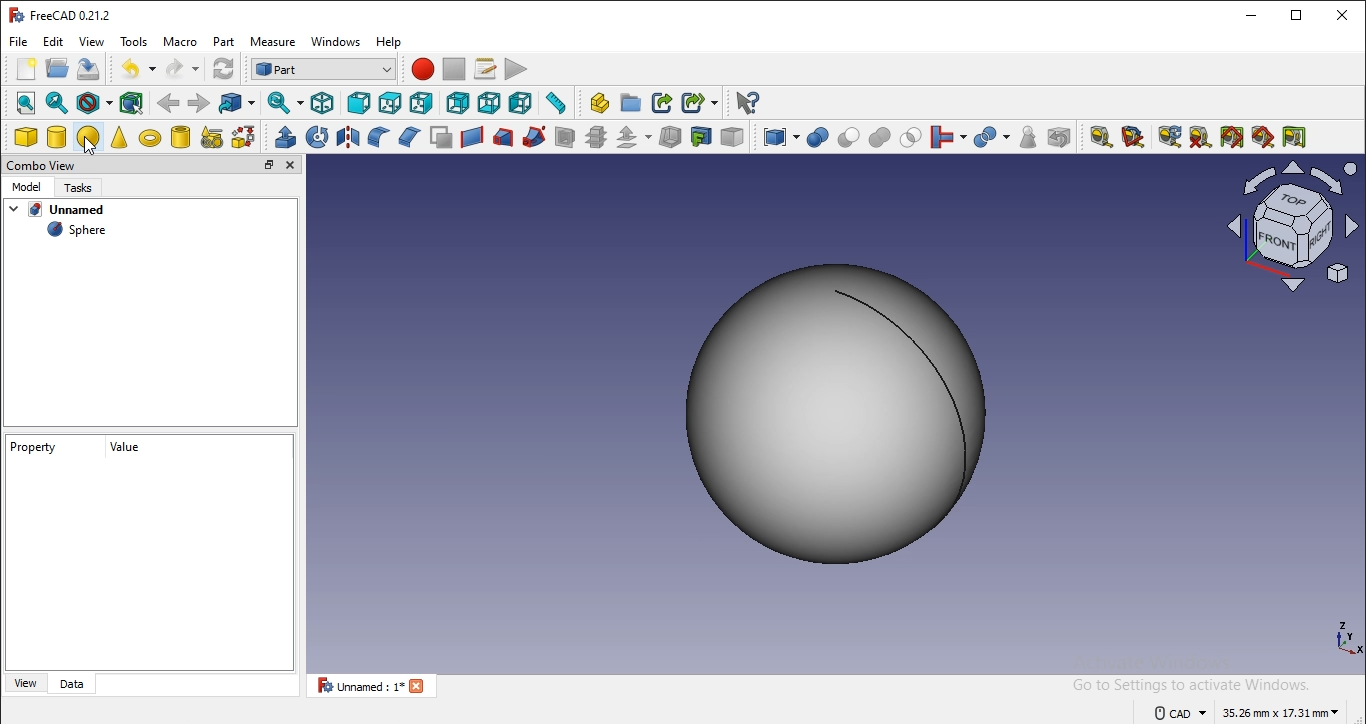 Image resolution: width=1366 pixels, height=724 pixels. Describe the element at coordinates (733, 137) in the screenshot. I see `color per surface` at that location.